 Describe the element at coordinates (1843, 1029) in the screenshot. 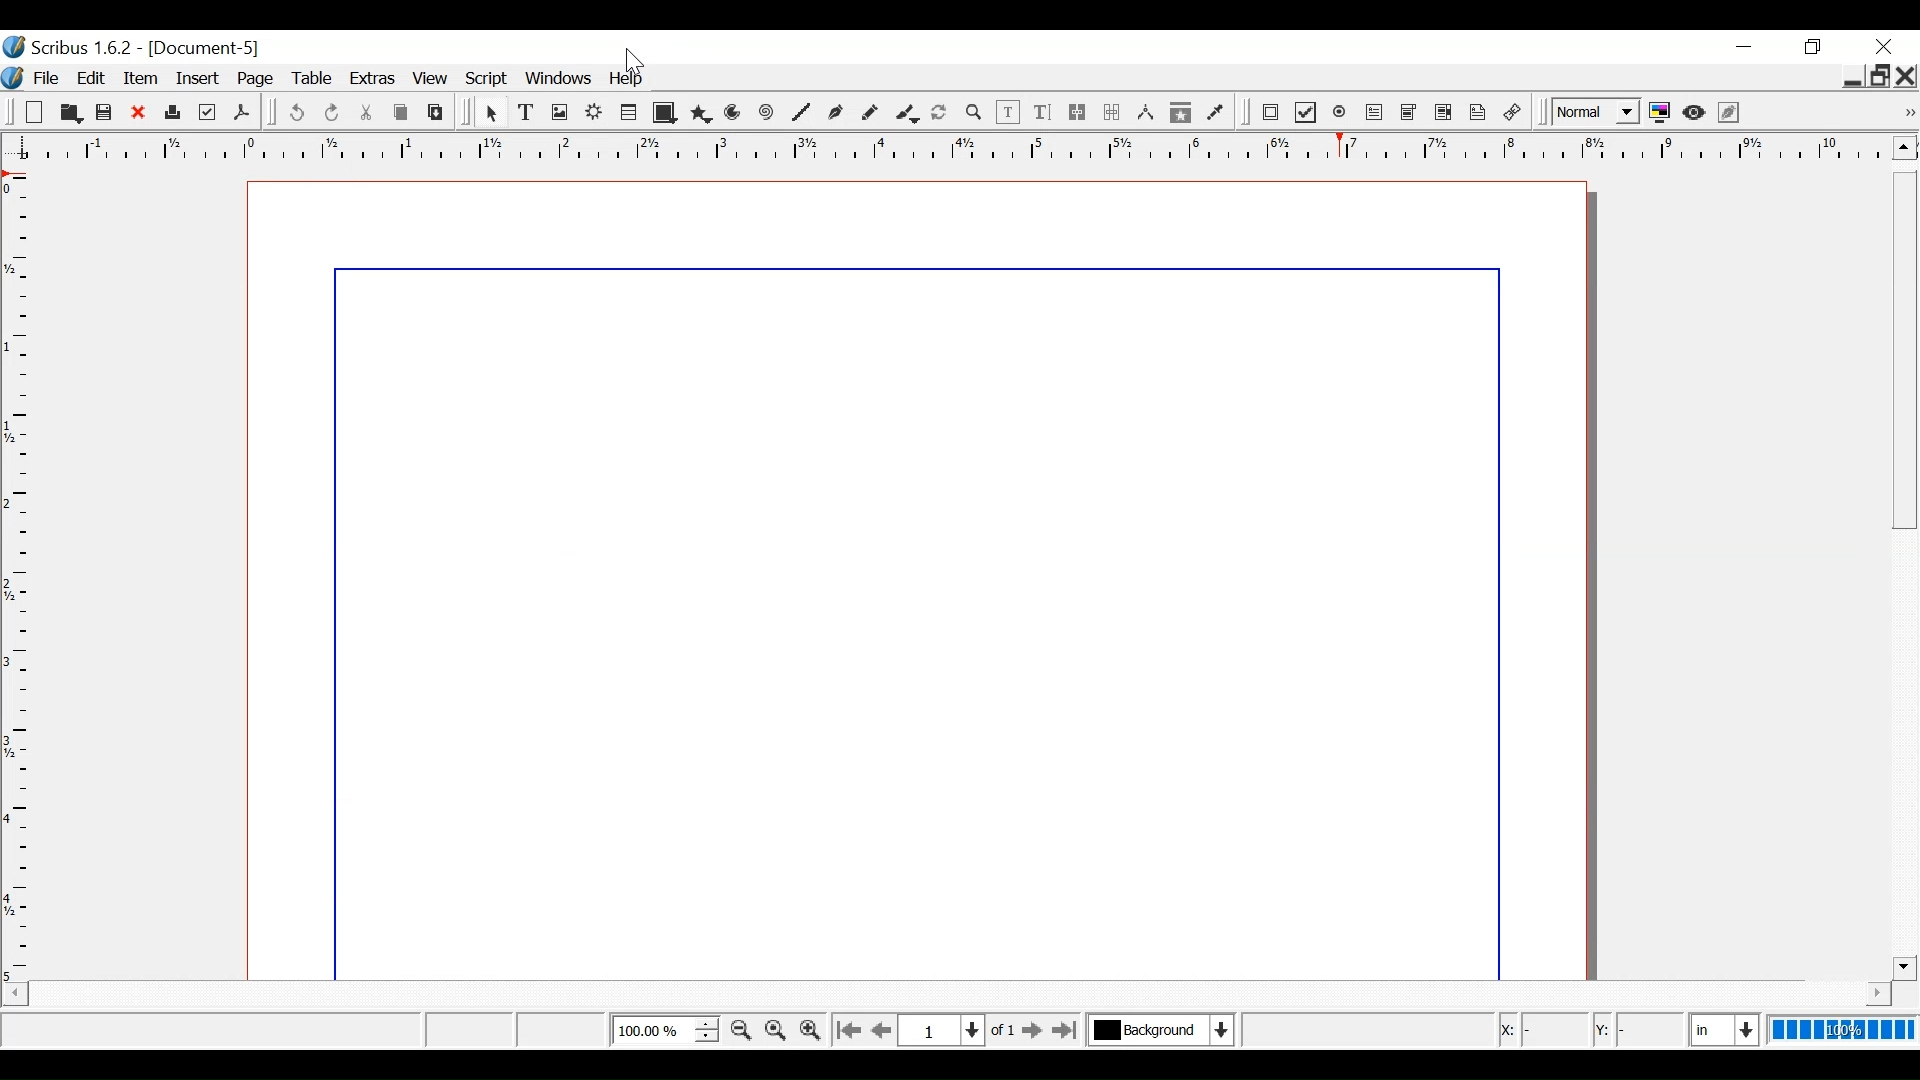

I see `100%` at that location.